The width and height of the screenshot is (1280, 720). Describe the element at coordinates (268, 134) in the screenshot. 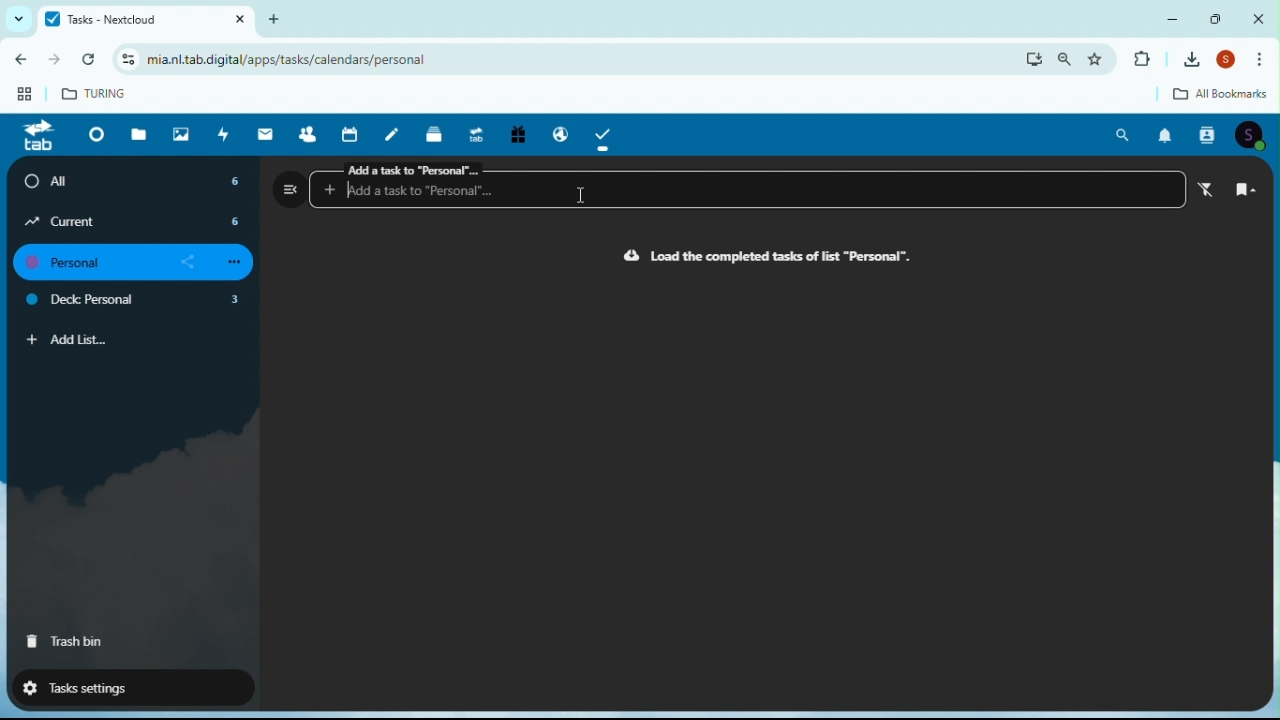

I see `Mail` at that location.